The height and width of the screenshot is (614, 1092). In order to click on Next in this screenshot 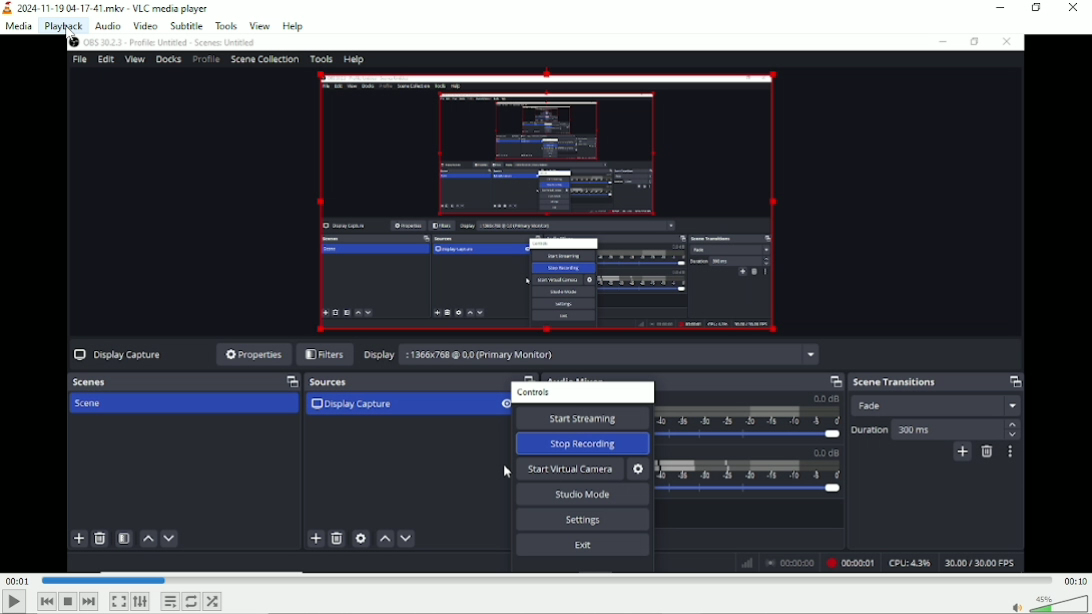, I will do `click(89, 601)`.